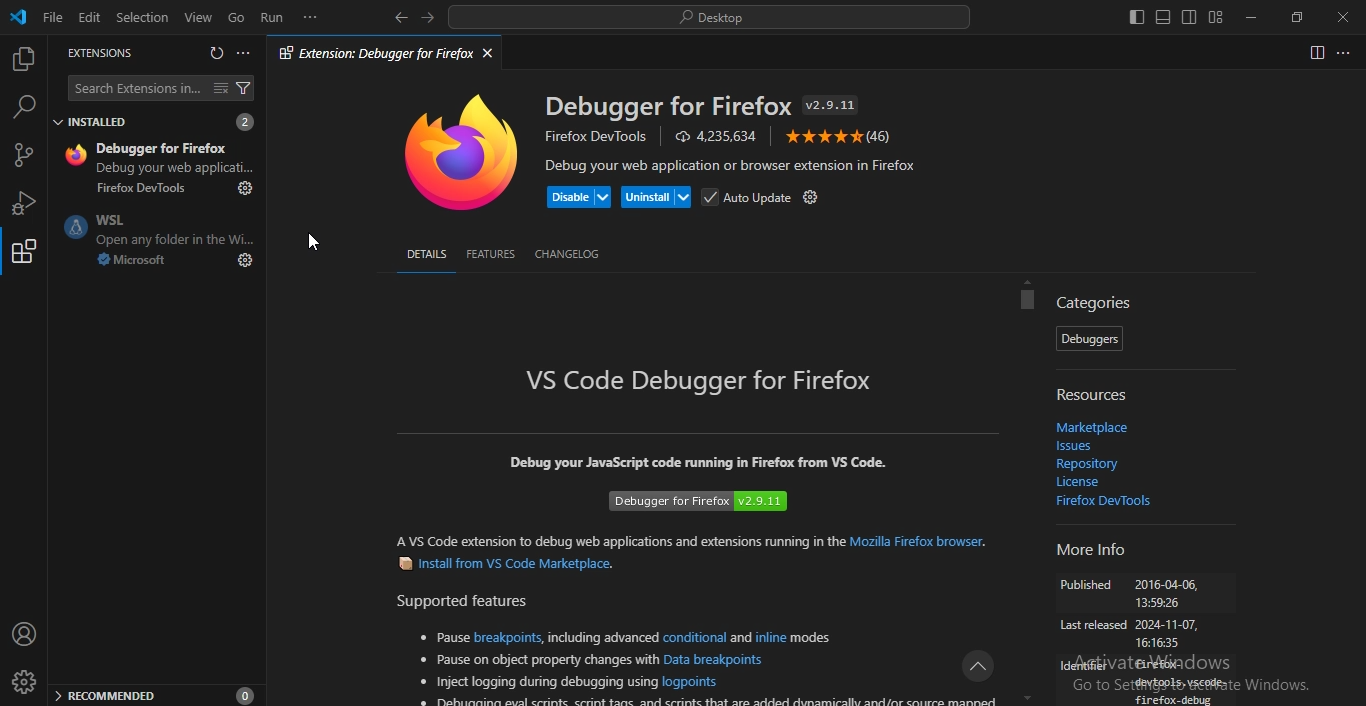  I want to click on mozilla firefox icon, so click(73, 155).